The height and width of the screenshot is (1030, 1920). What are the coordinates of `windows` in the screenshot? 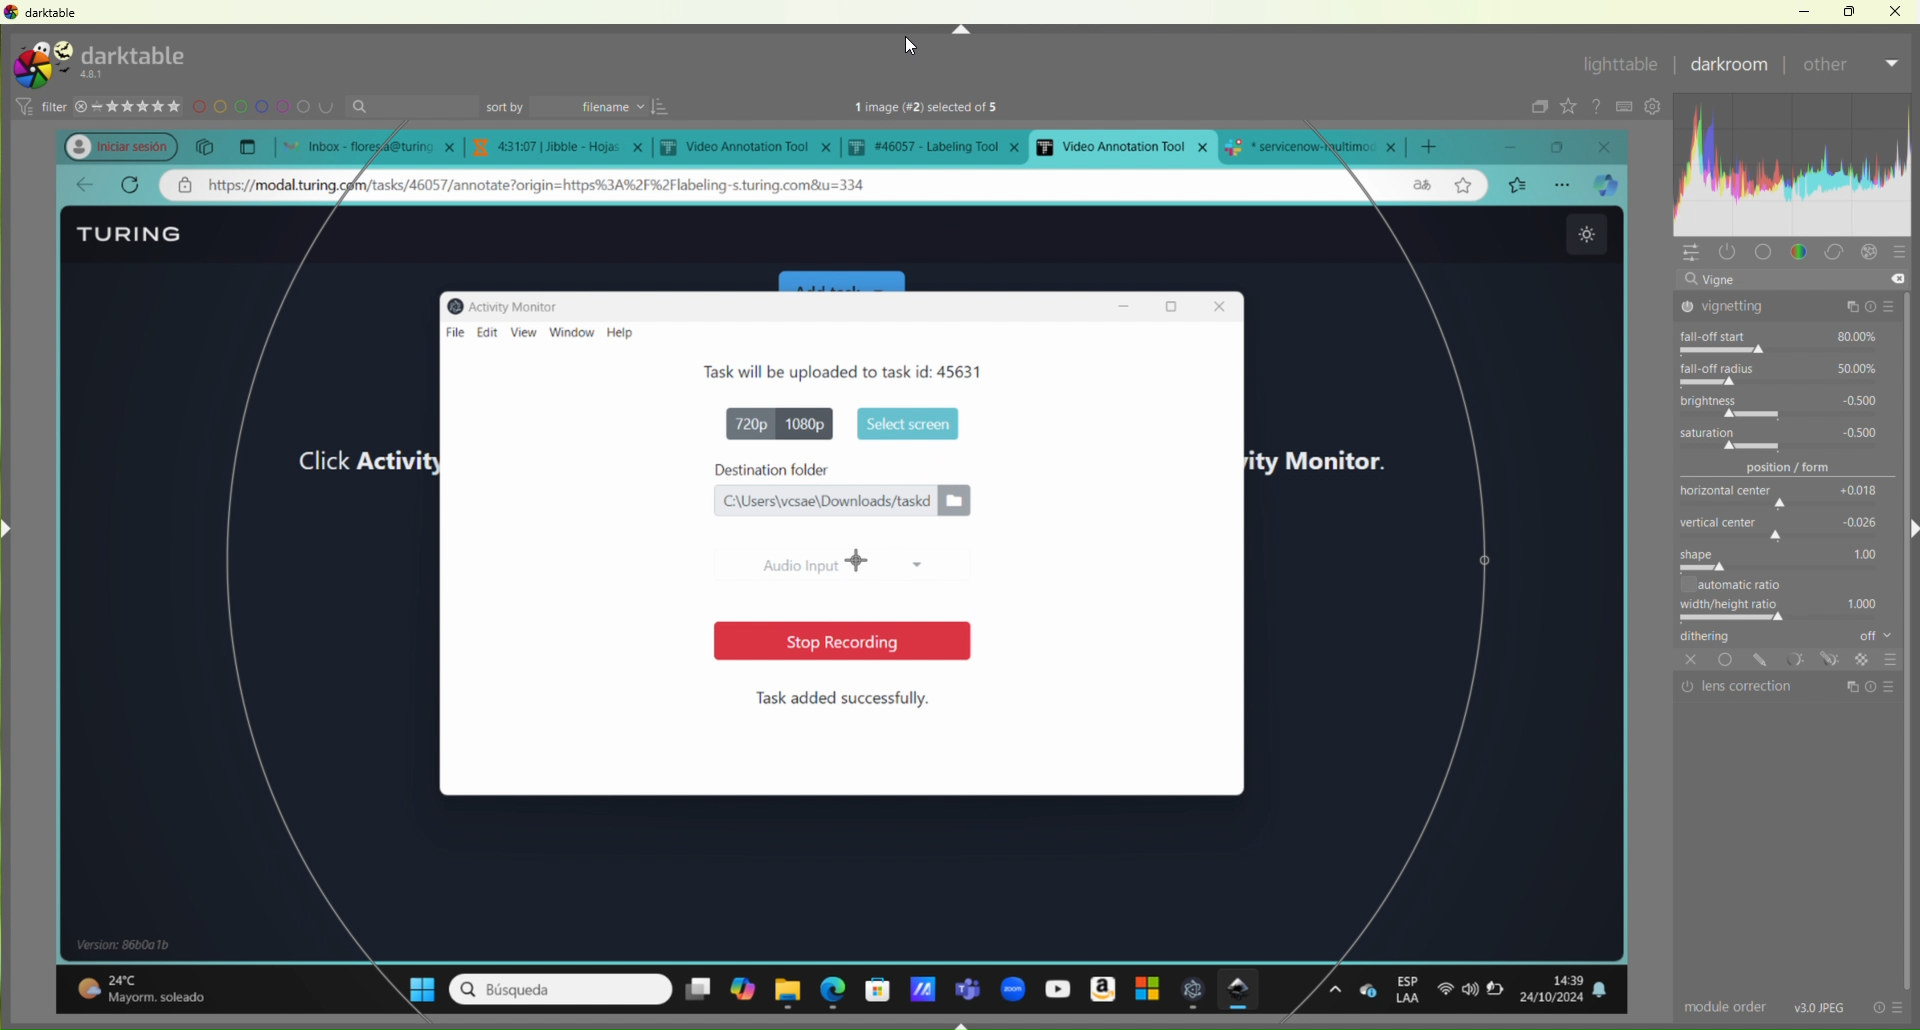 It's located at (411, 986).